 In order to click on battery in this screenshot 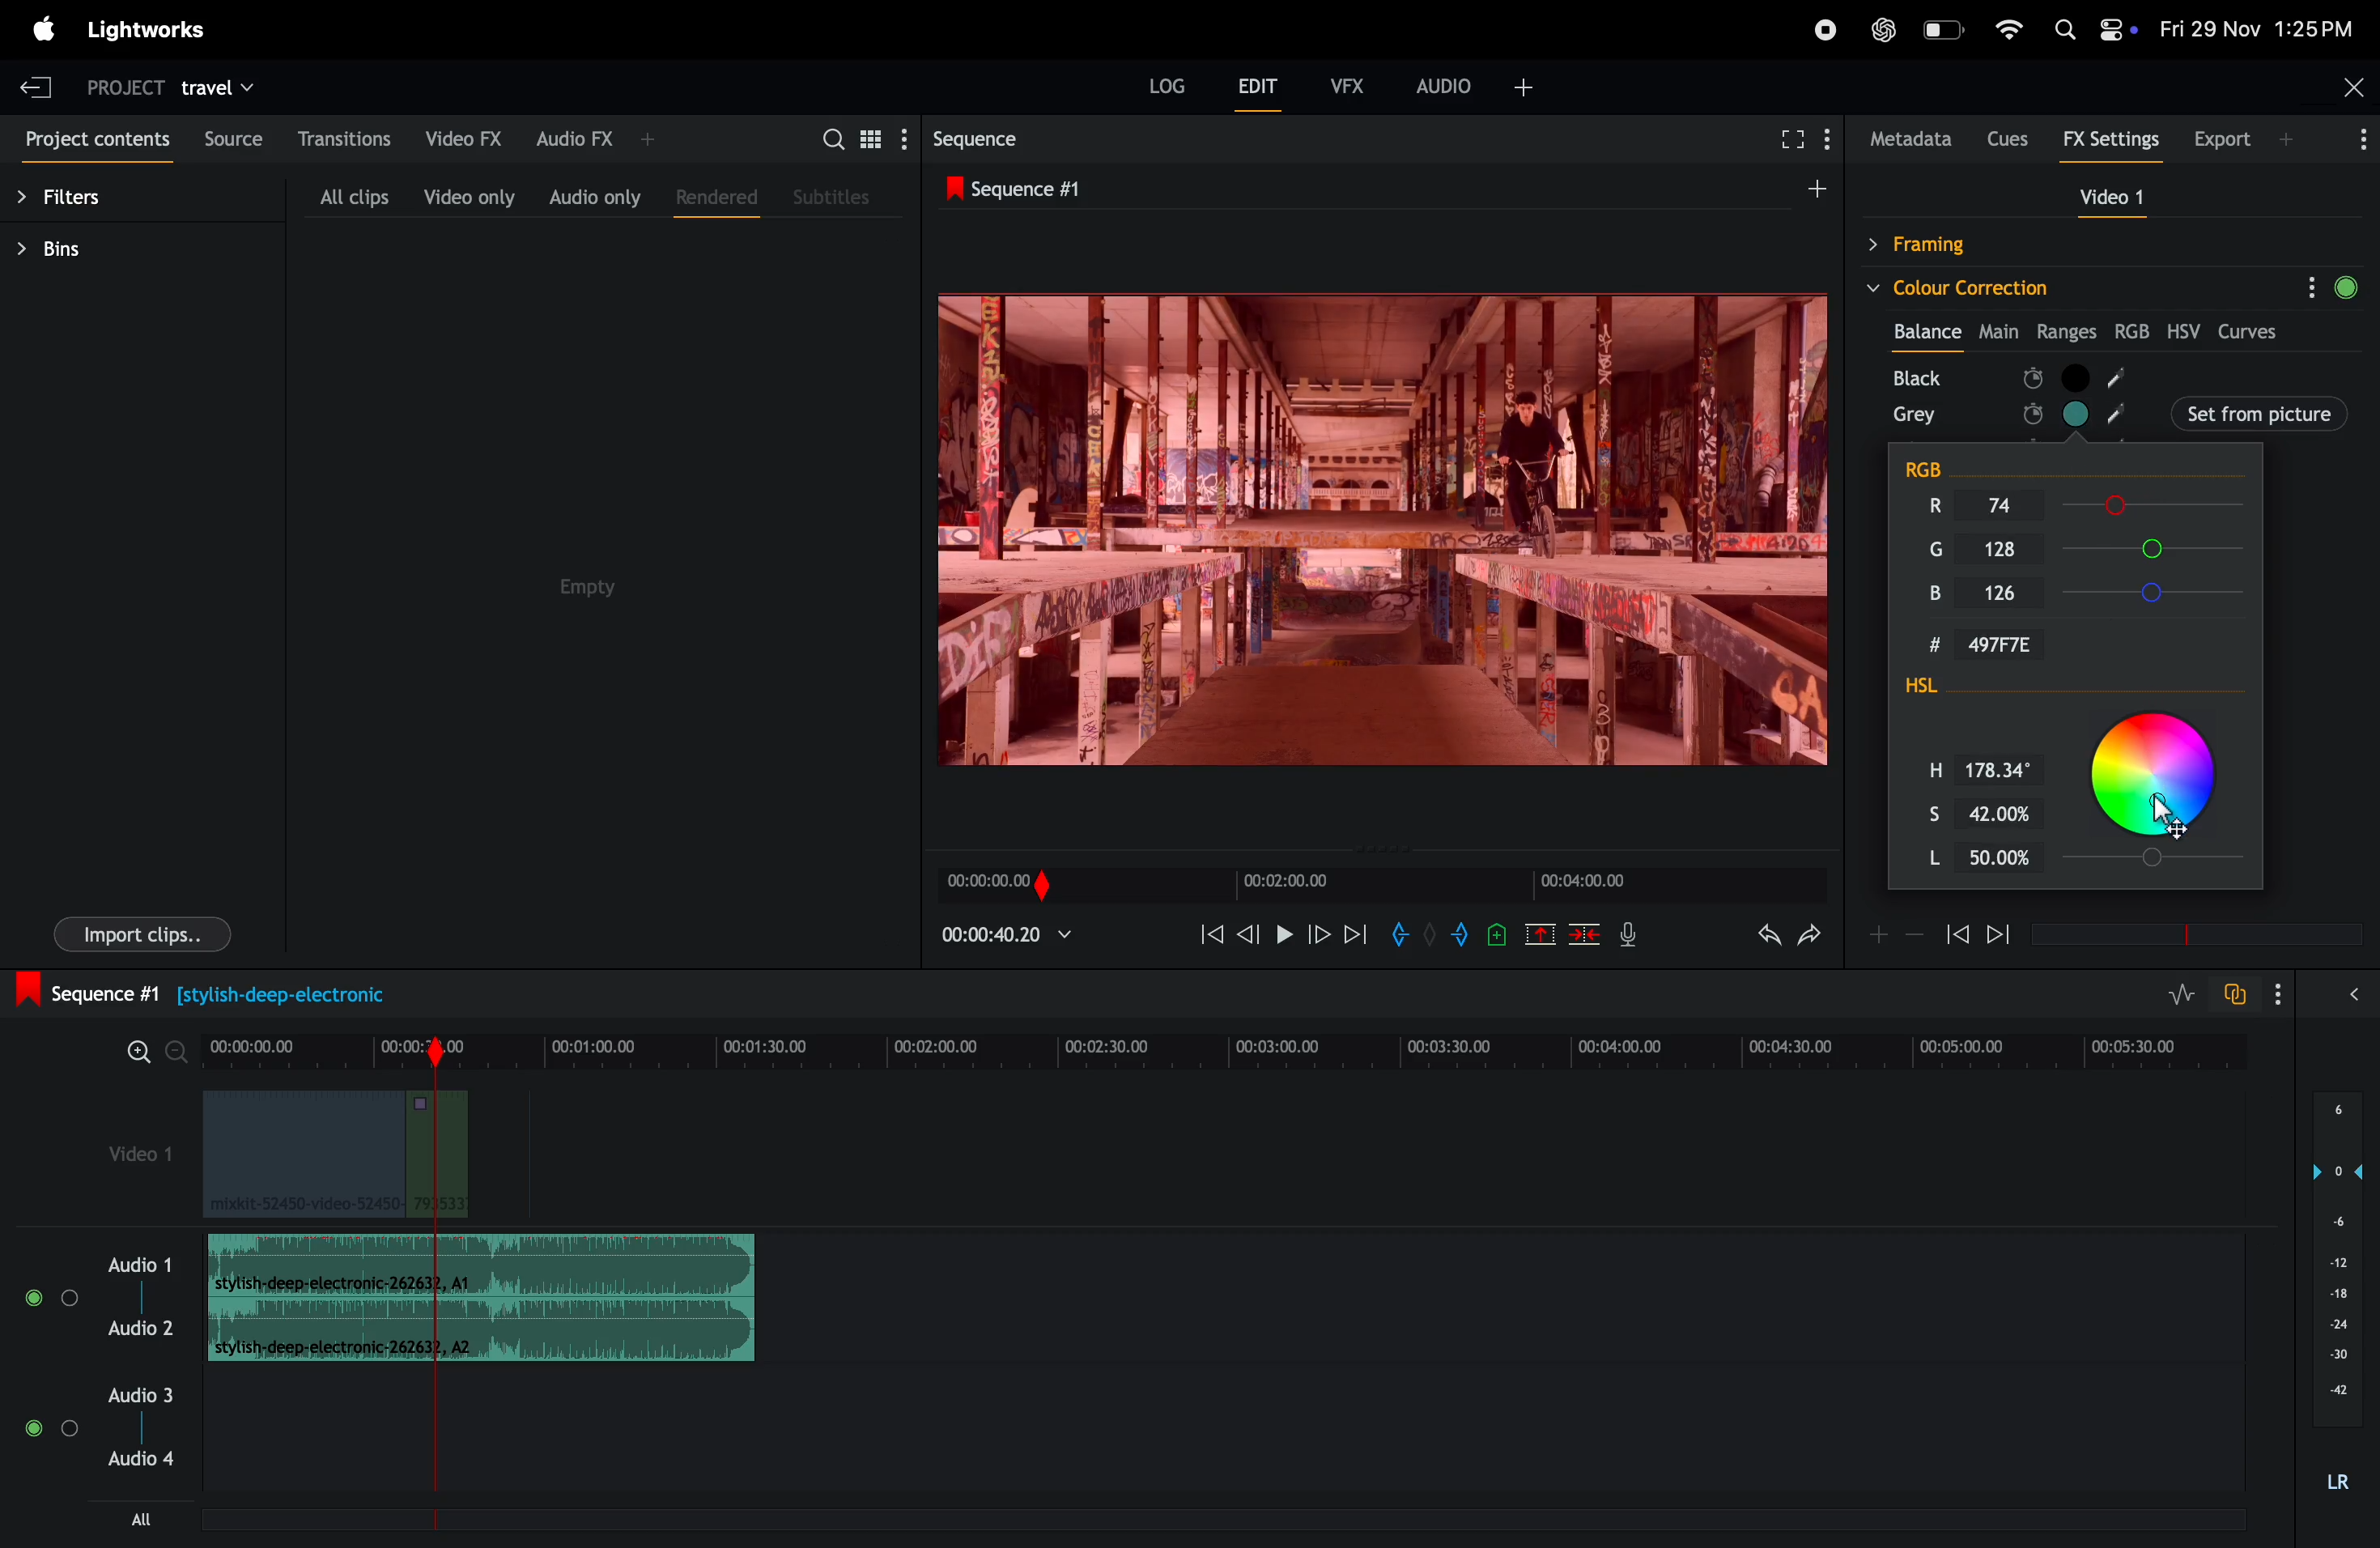, I will do `click(1945, 30)`.